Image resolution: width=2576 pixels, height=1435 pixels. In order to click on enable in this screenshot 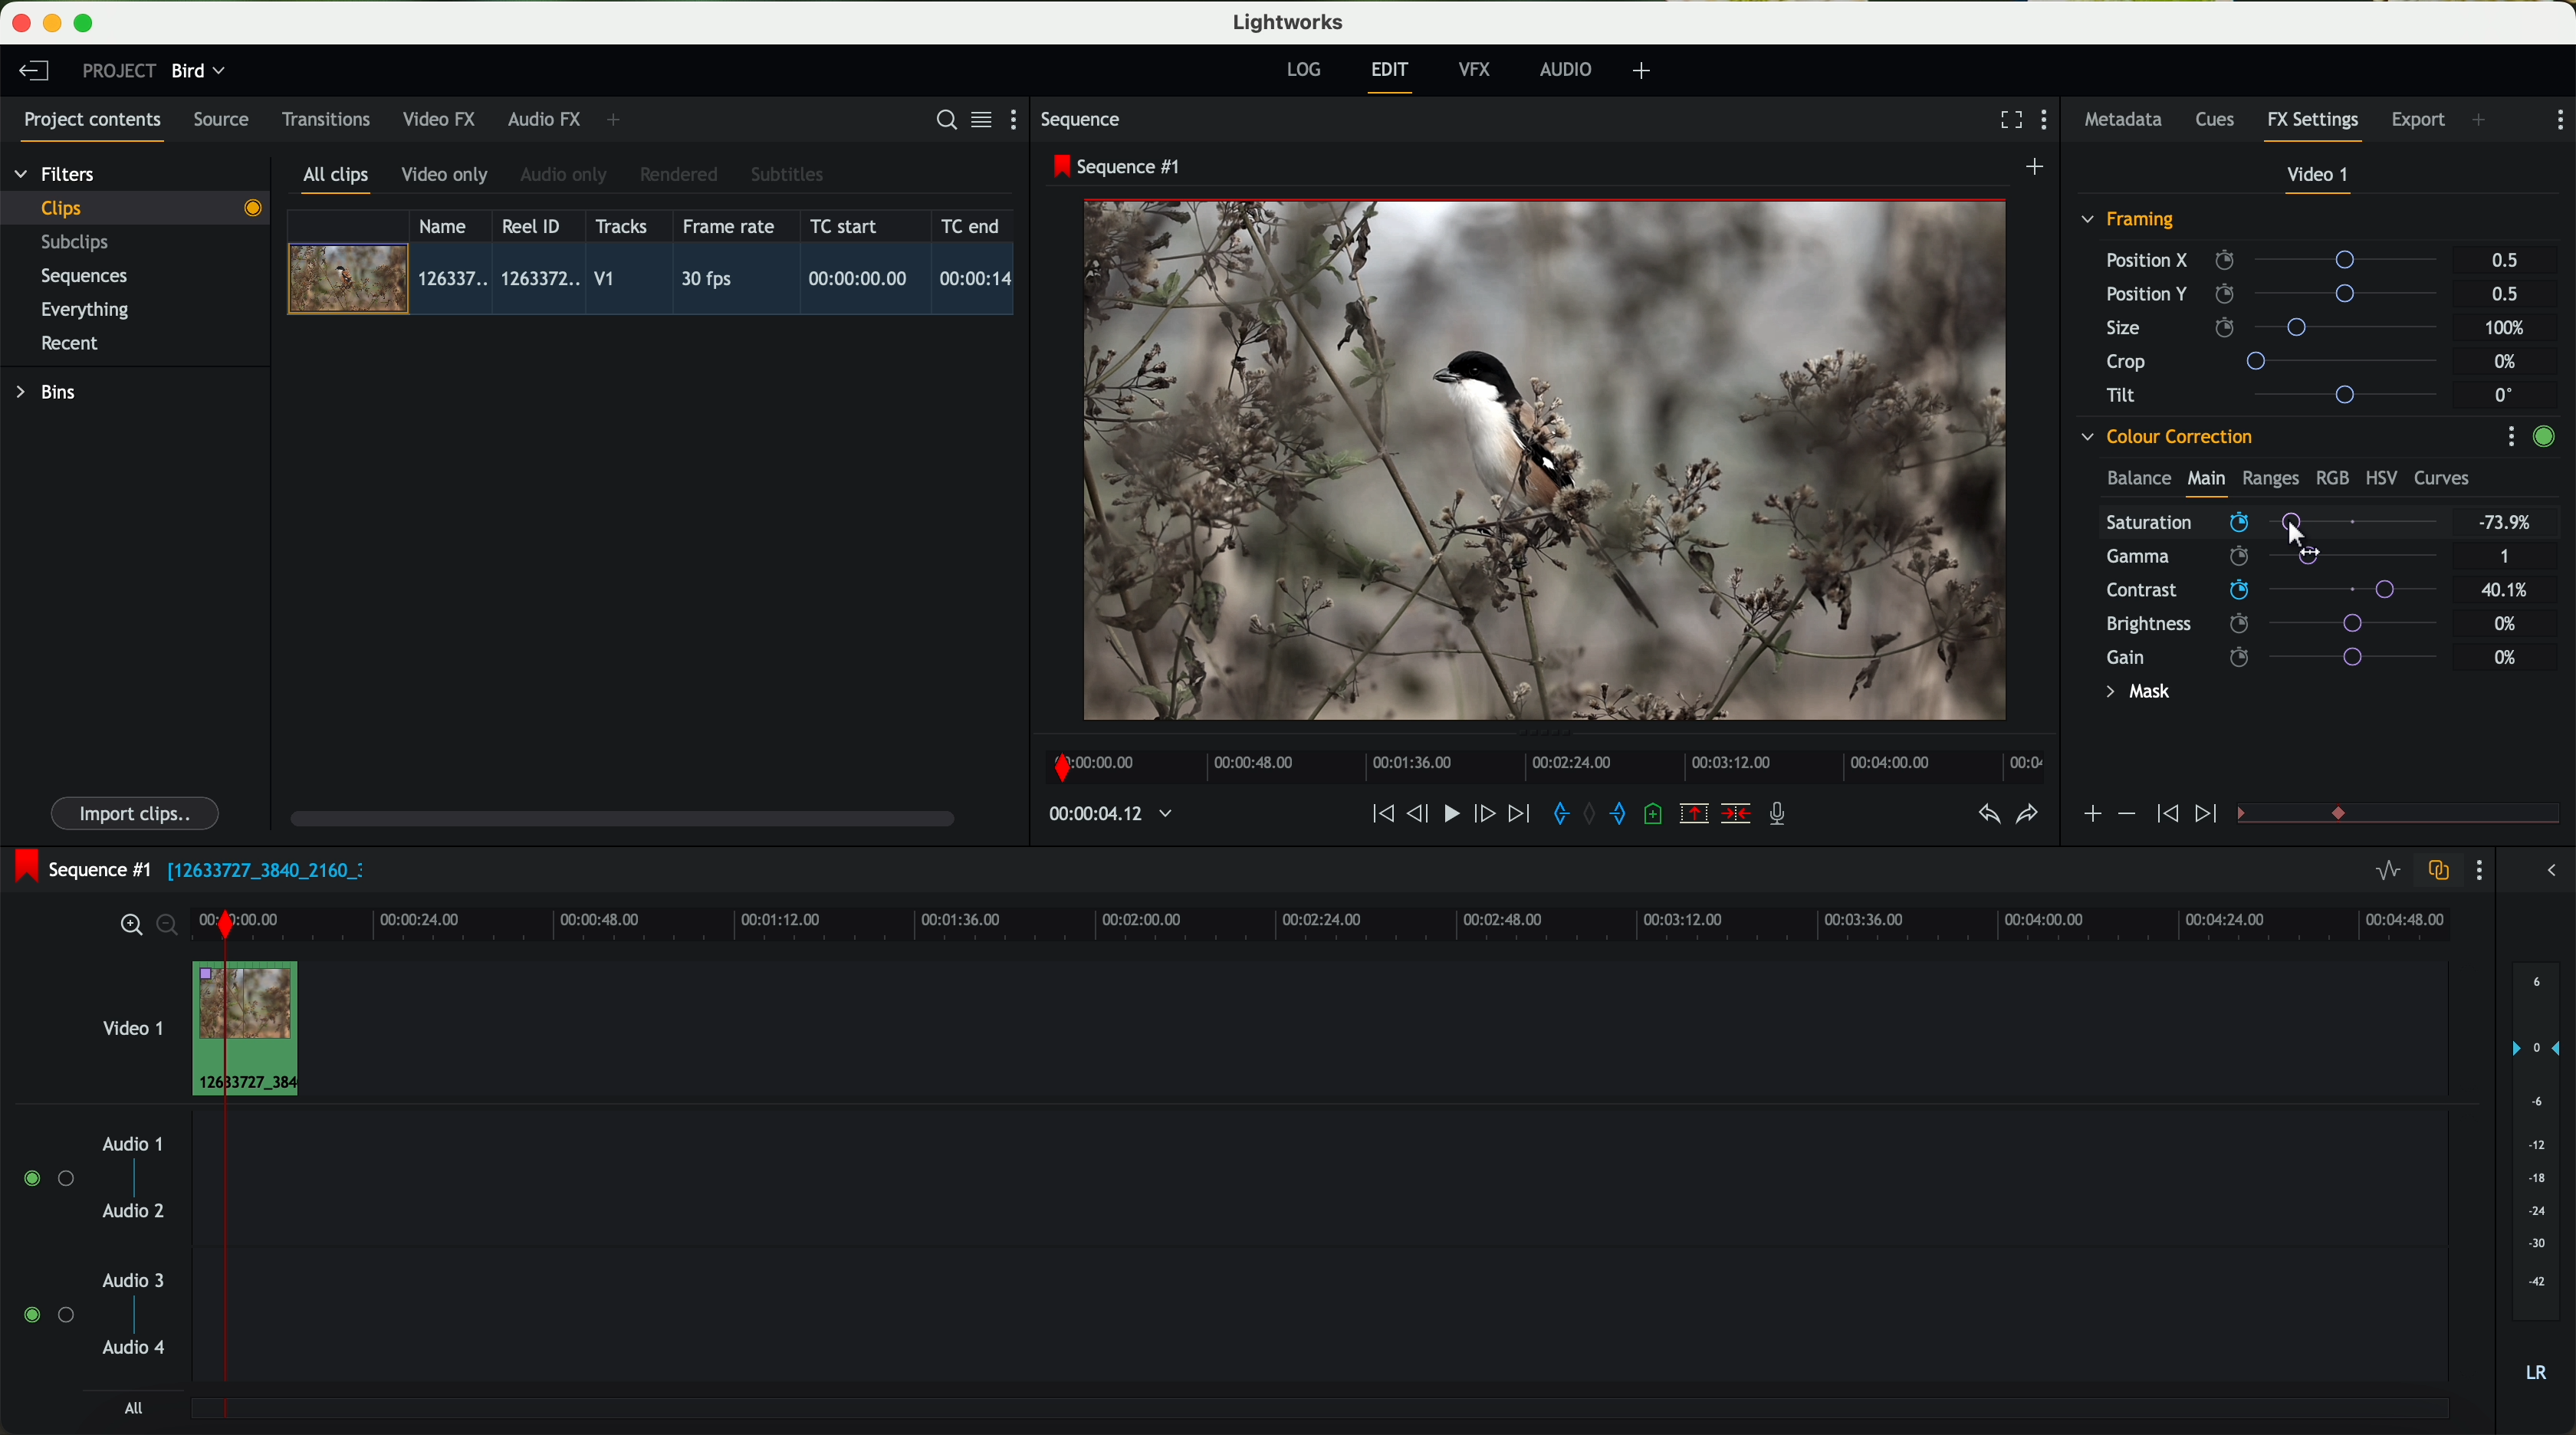, I will do `click(2543, 439)`.